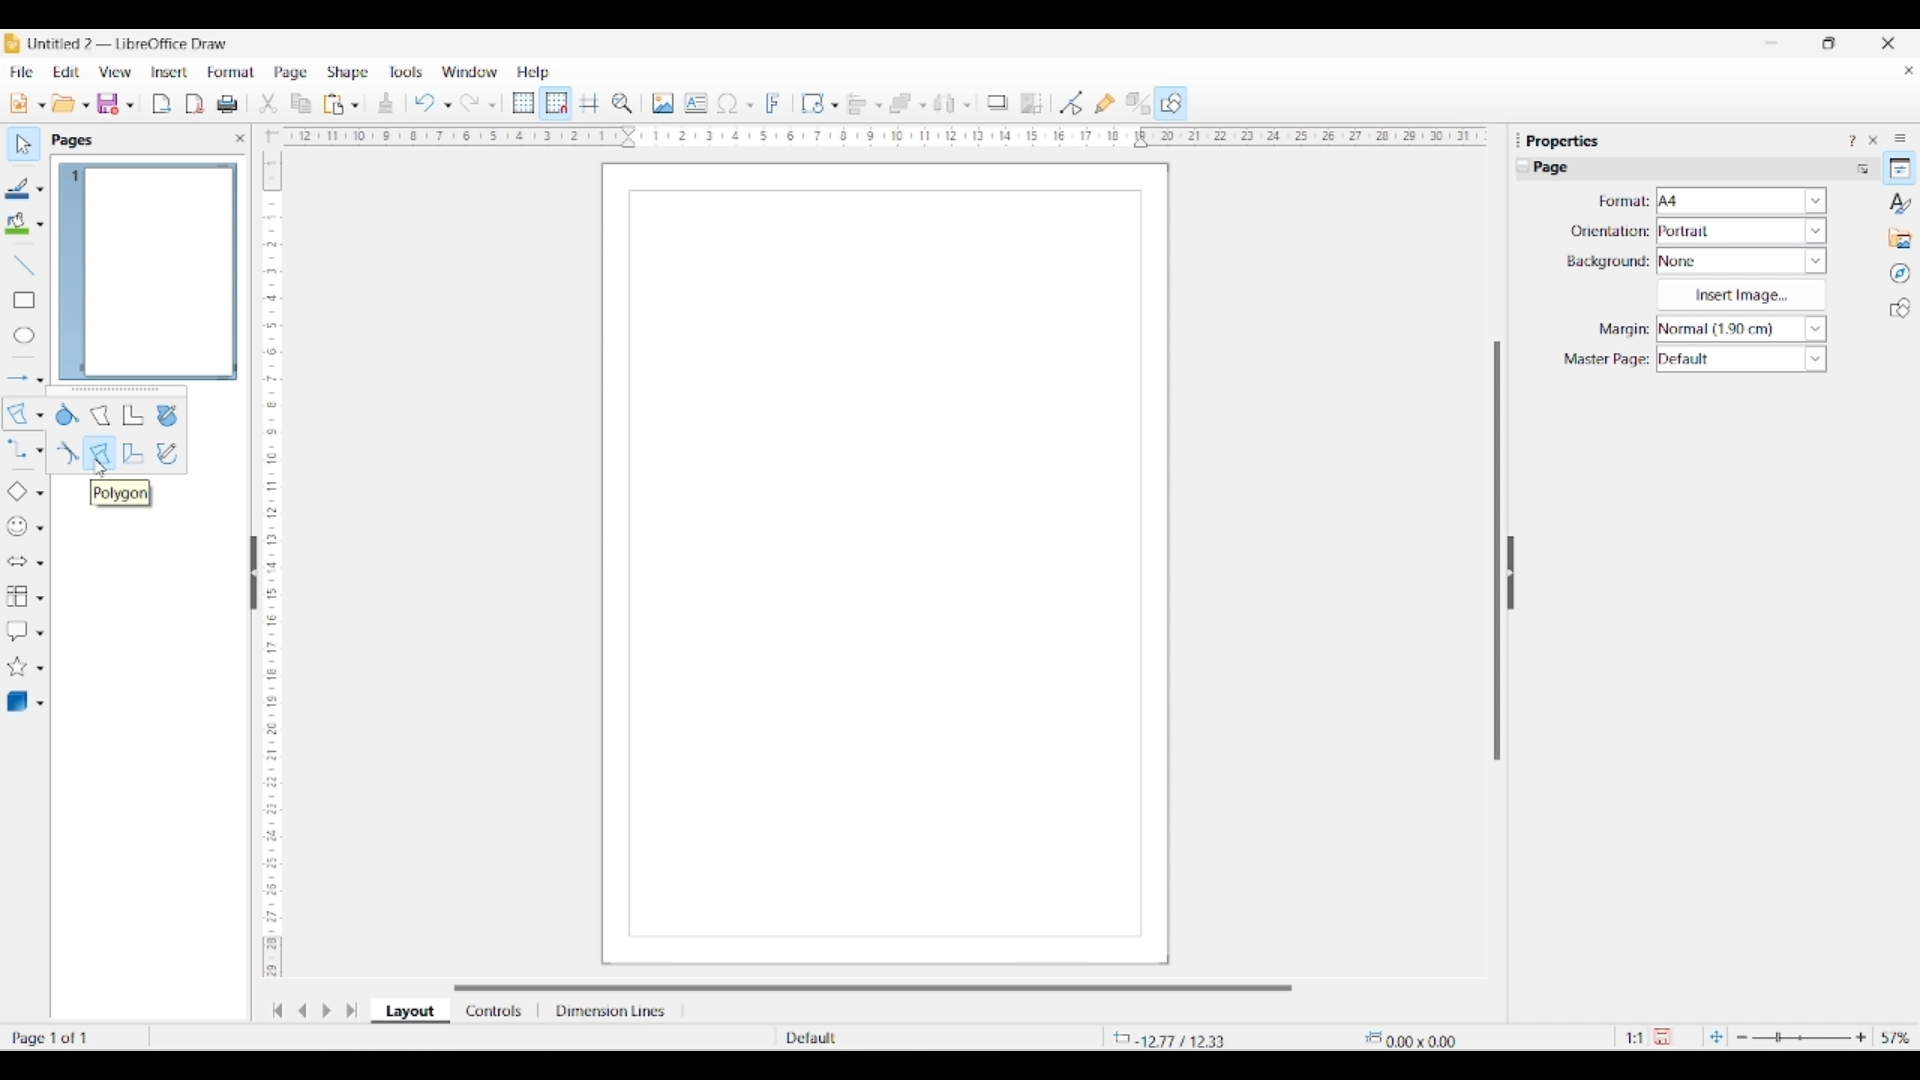  What do you see at coordinates (1742, 261) in the screenshot?
I see `Background options` at bounding box center [1742, 261].